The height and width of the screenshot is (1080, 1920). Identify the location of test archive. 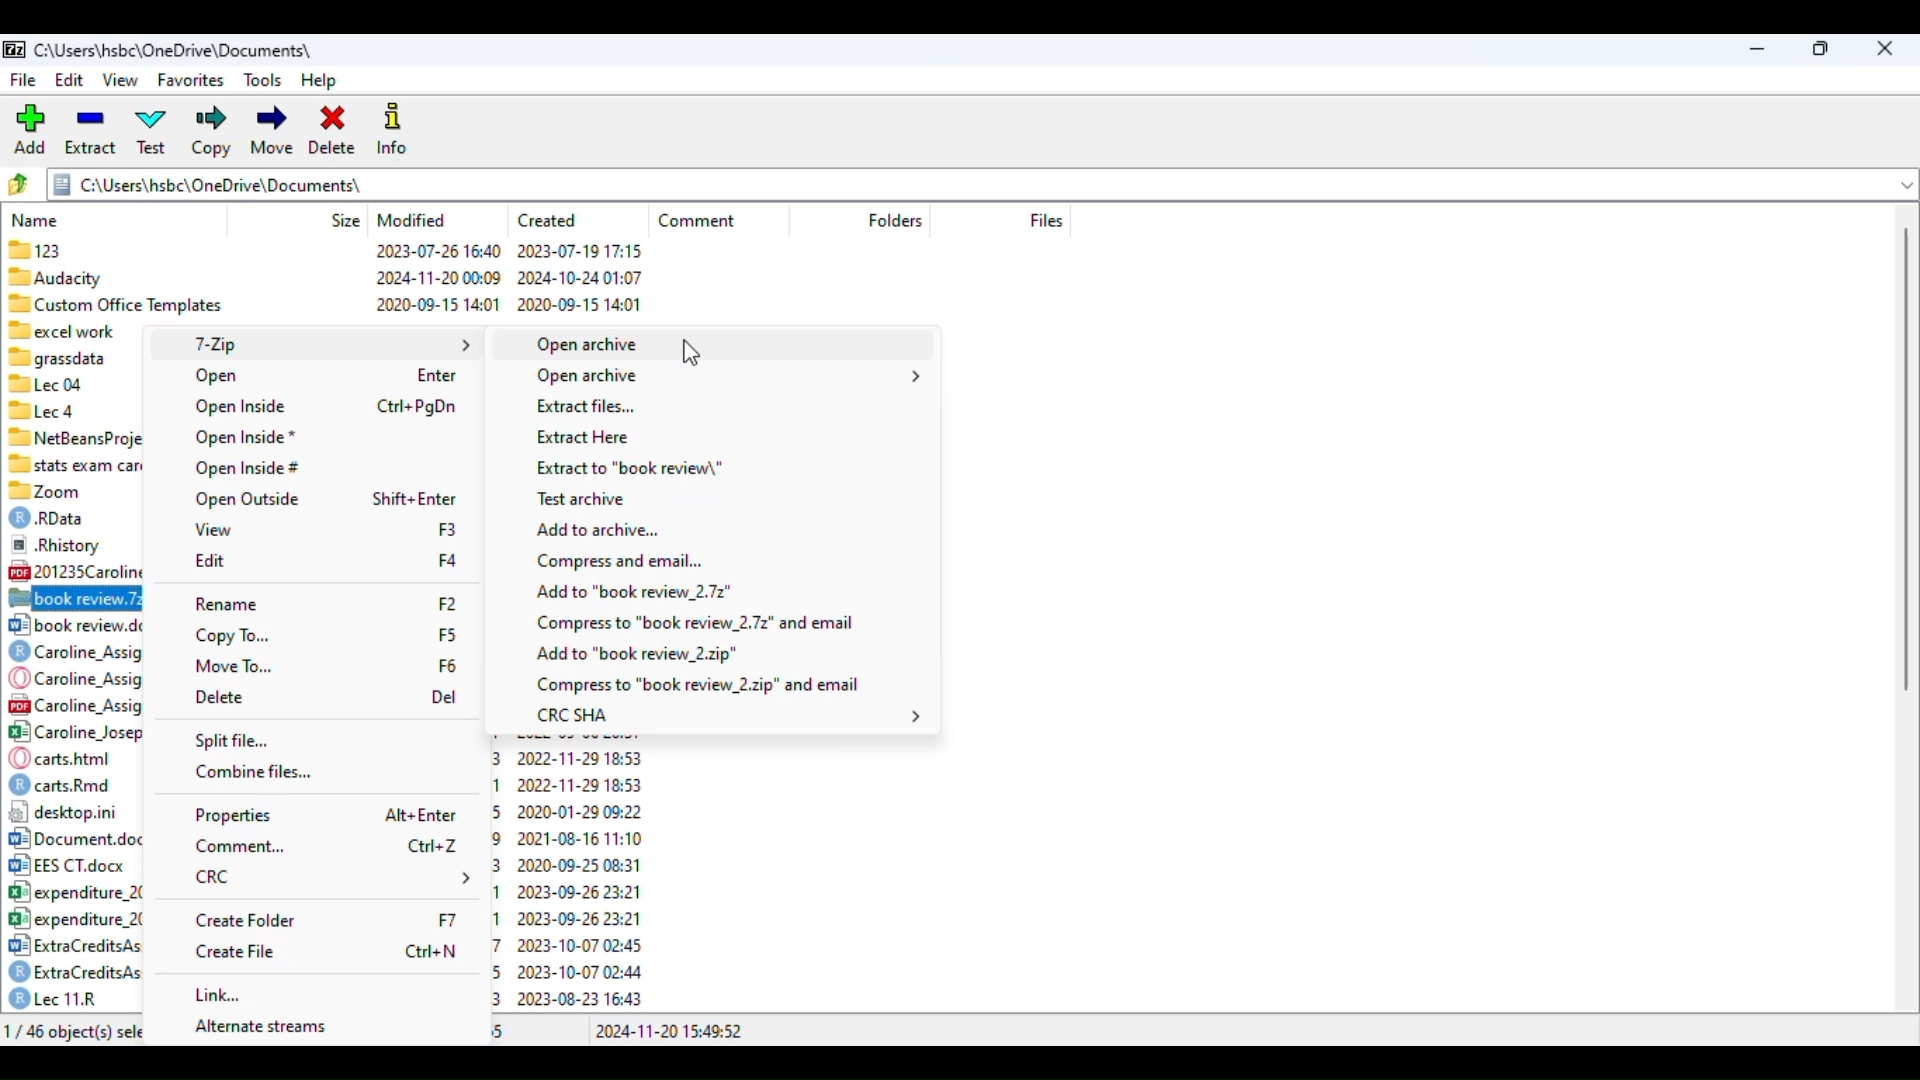
(582, 501).